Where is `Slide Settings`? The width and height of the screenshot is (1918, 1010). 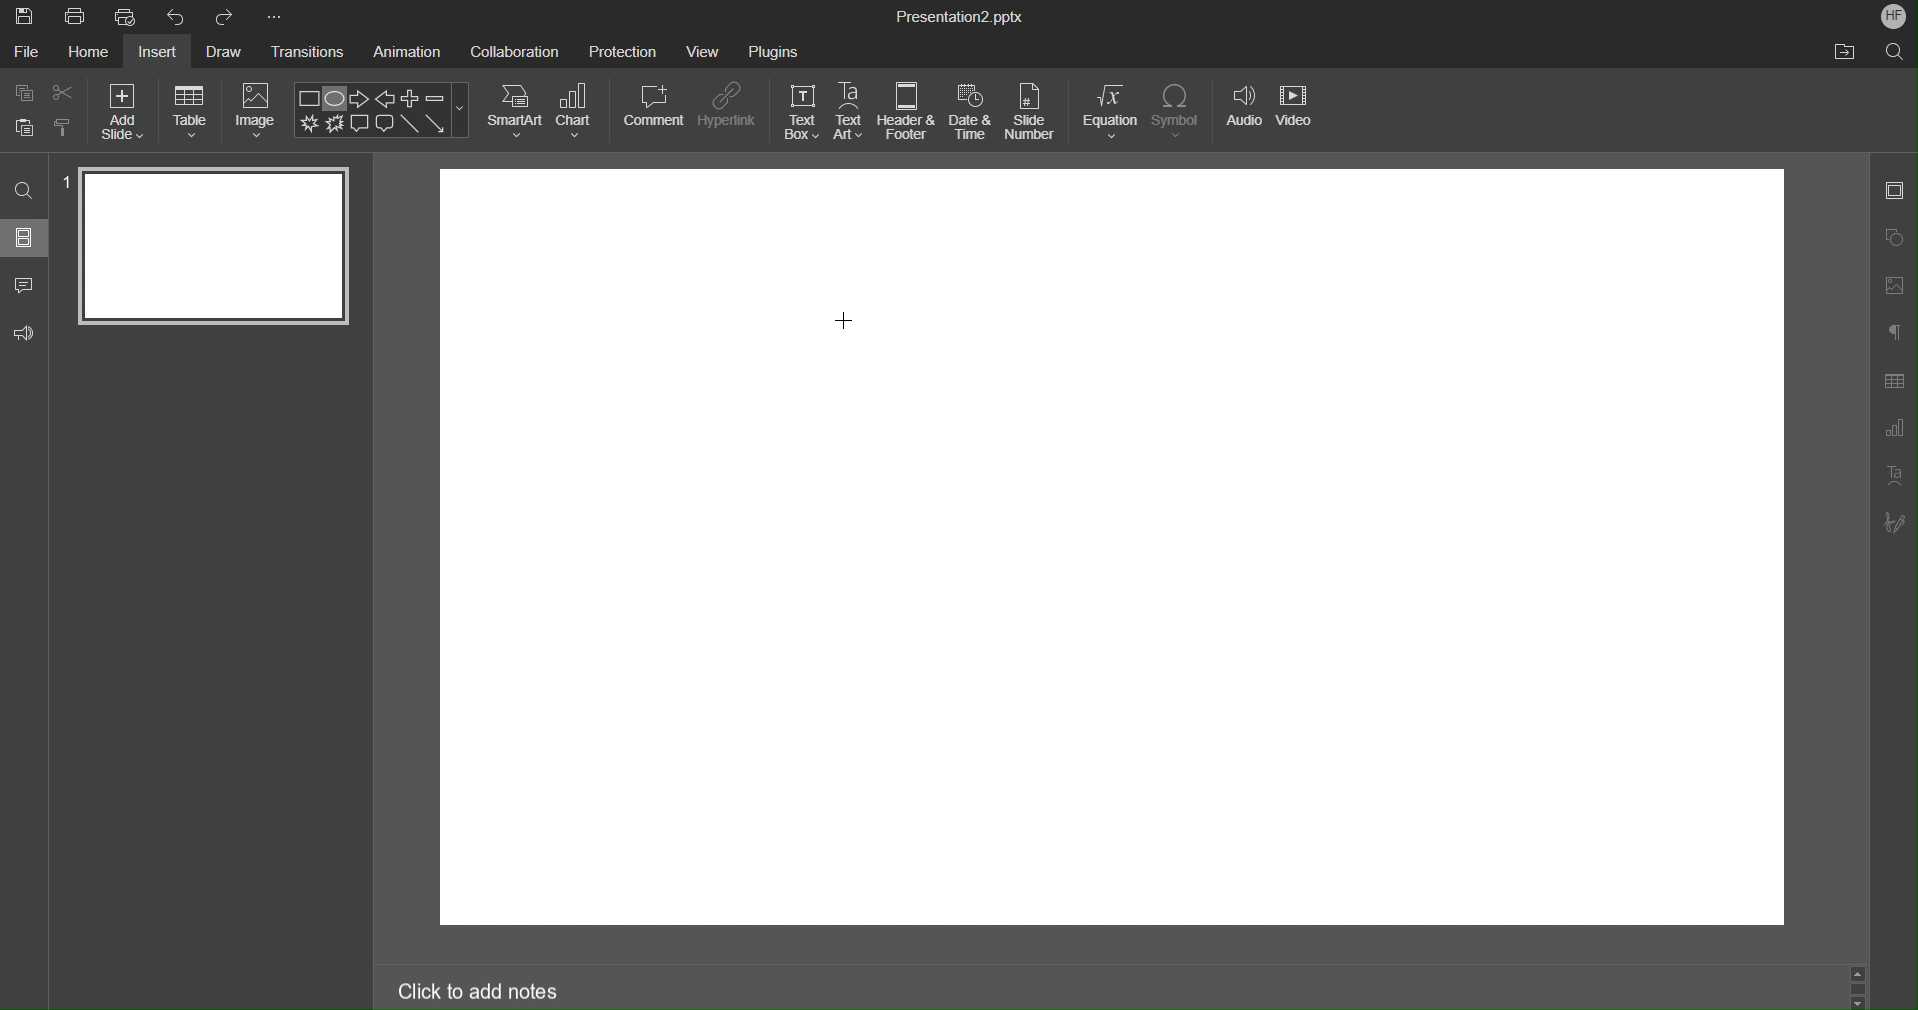
Slide Settings is located at coordinates (1894, 194).